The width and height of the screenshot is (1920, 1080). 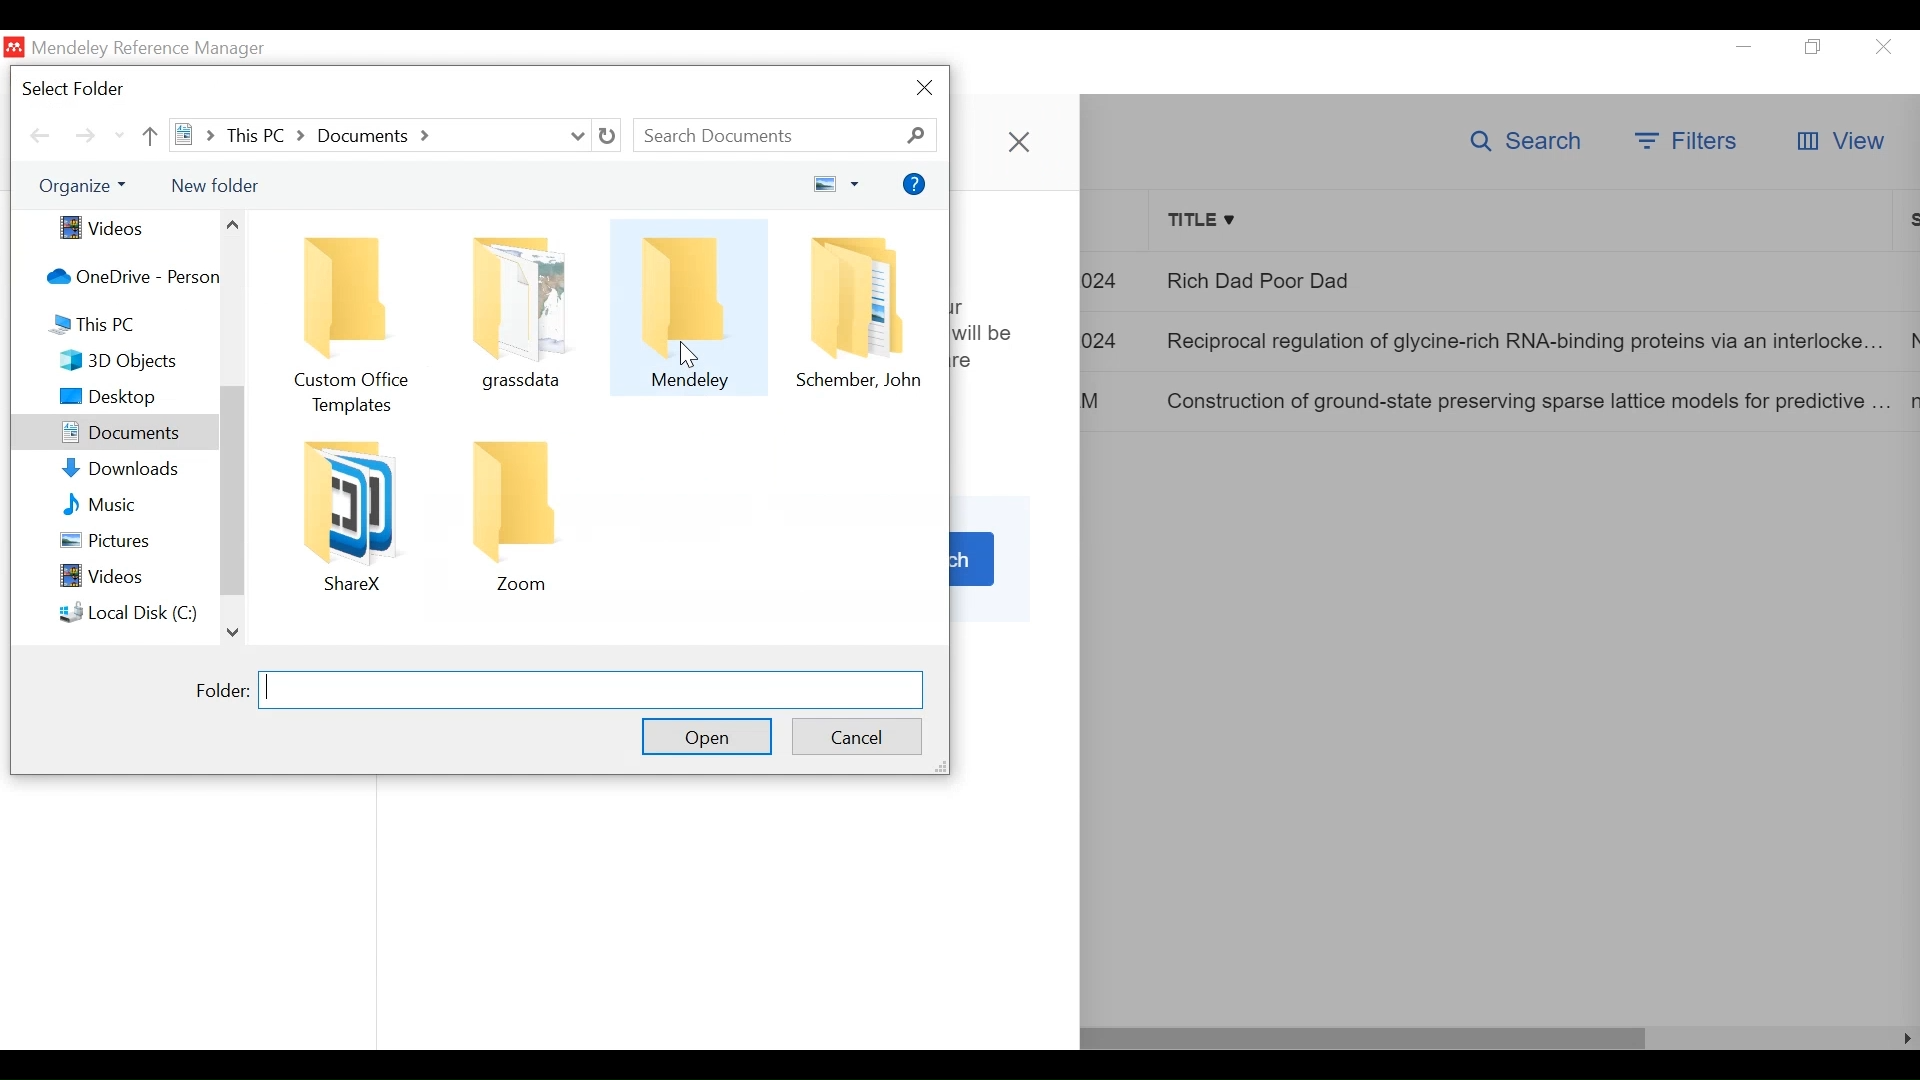 I want to click on 3D Object, so click(x=128, y=362).